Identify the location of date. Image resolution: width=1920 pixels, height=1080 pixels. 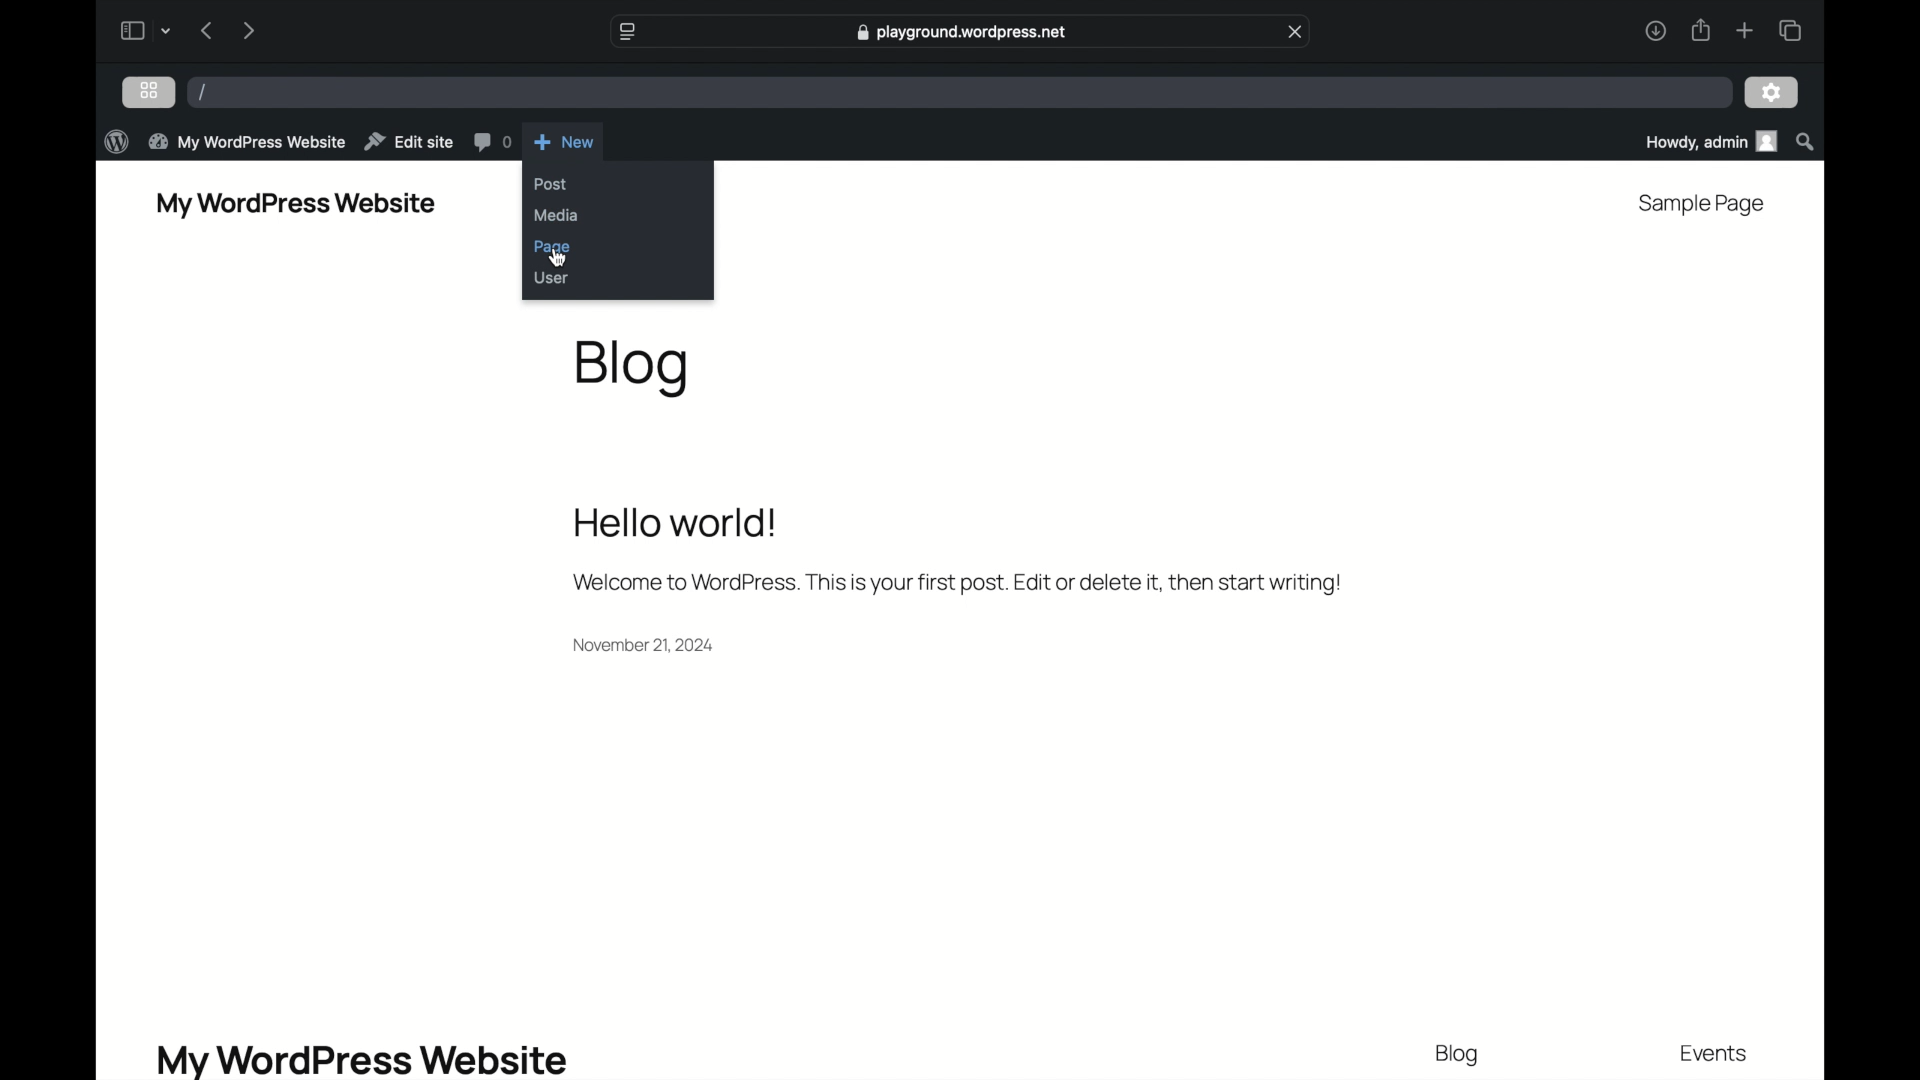
(647, 644).